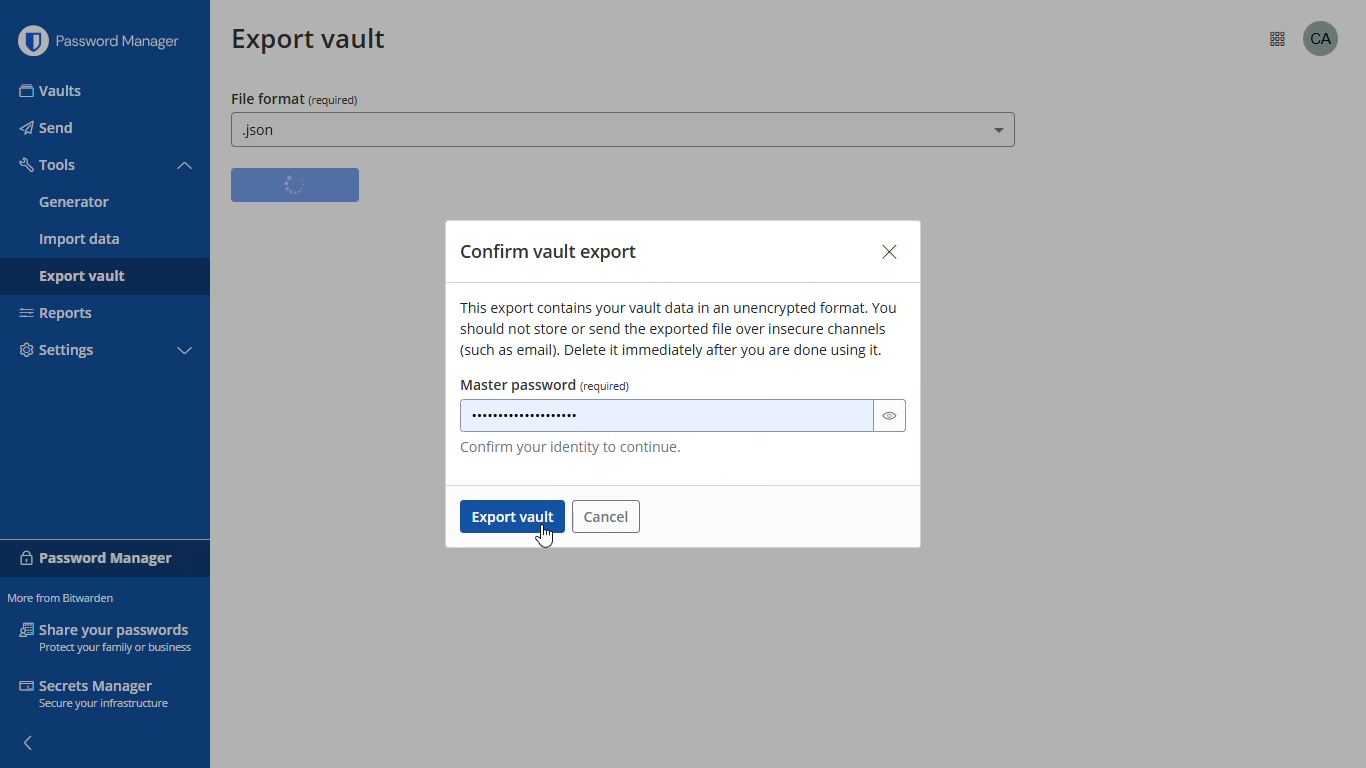 The image size is (1366, 768). I want to click on export vault, so click(512, 518).